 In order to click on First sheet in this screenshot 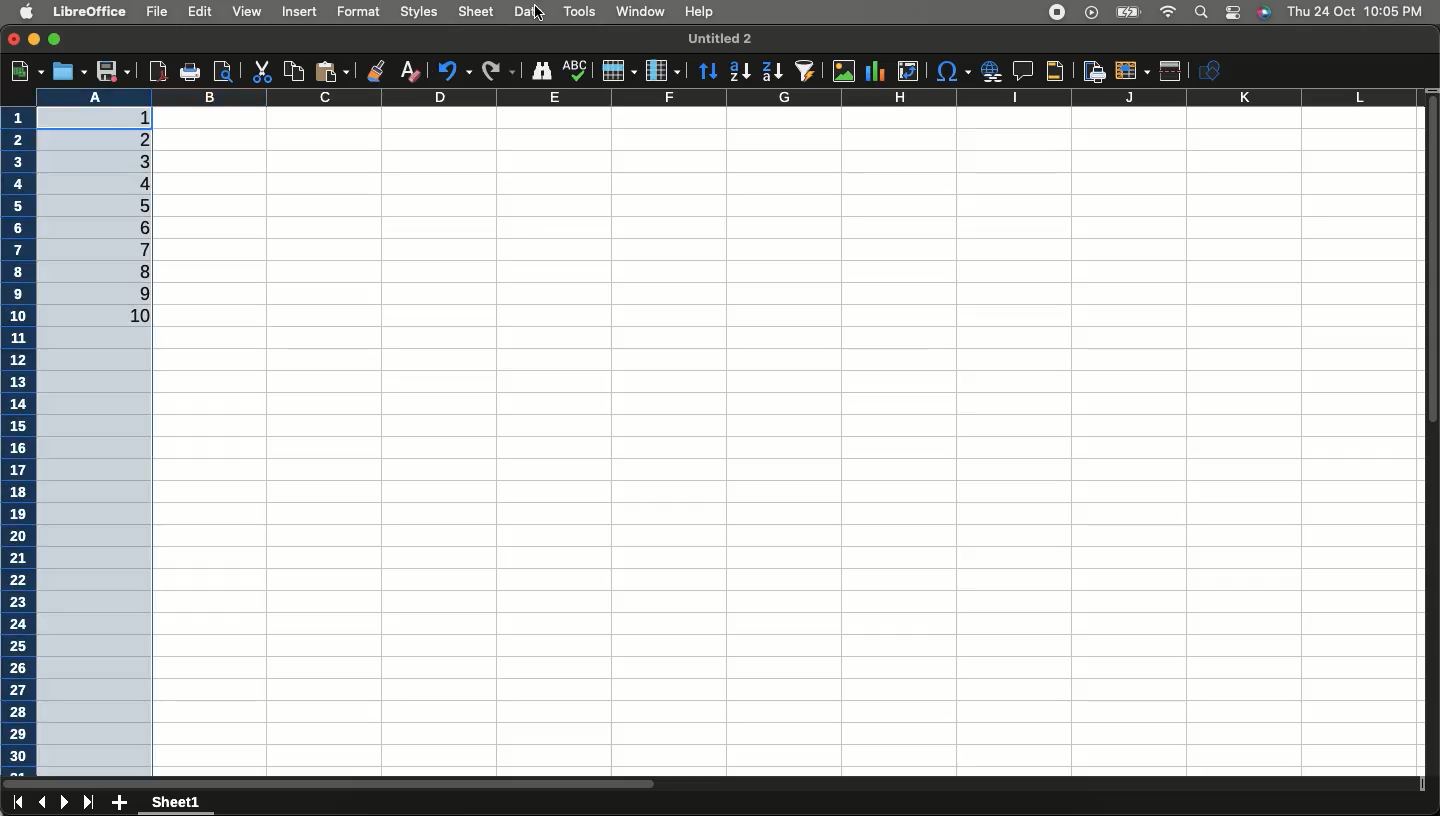, I will do `click(16, 804)`.